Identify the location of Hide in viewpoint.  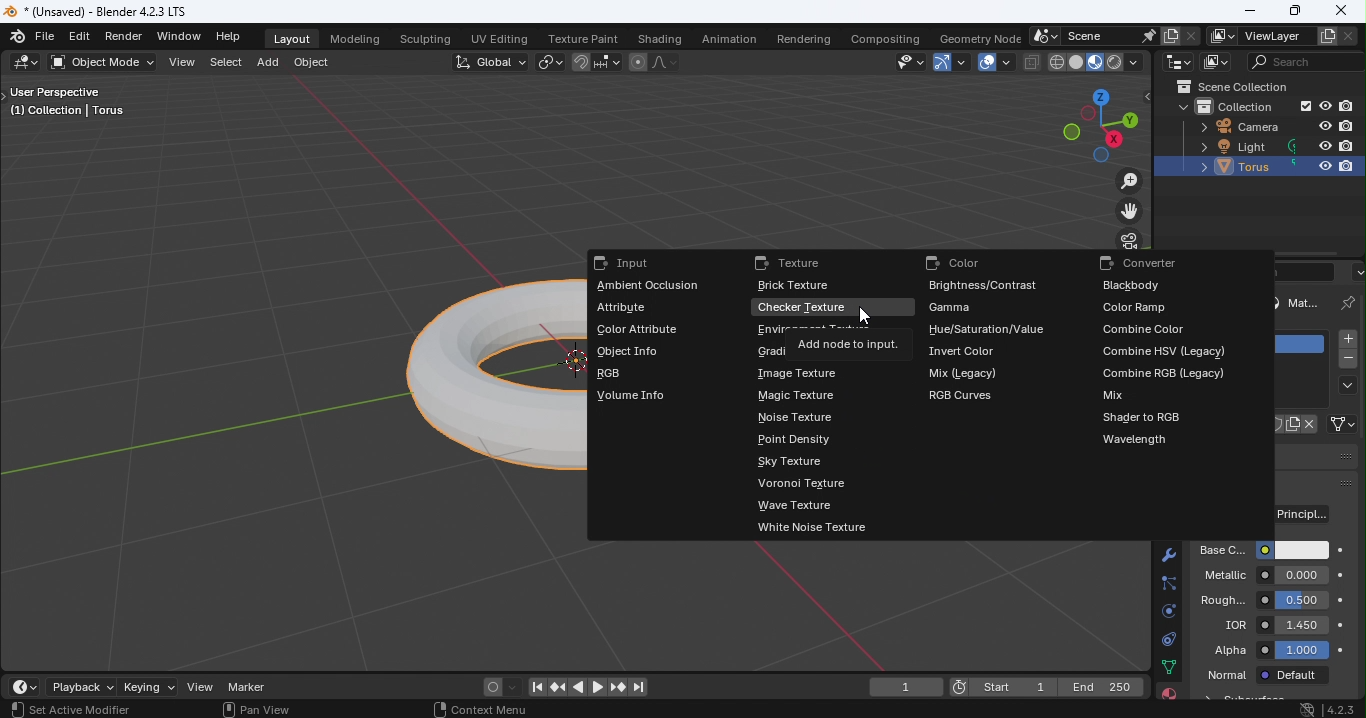
(1326, 127).